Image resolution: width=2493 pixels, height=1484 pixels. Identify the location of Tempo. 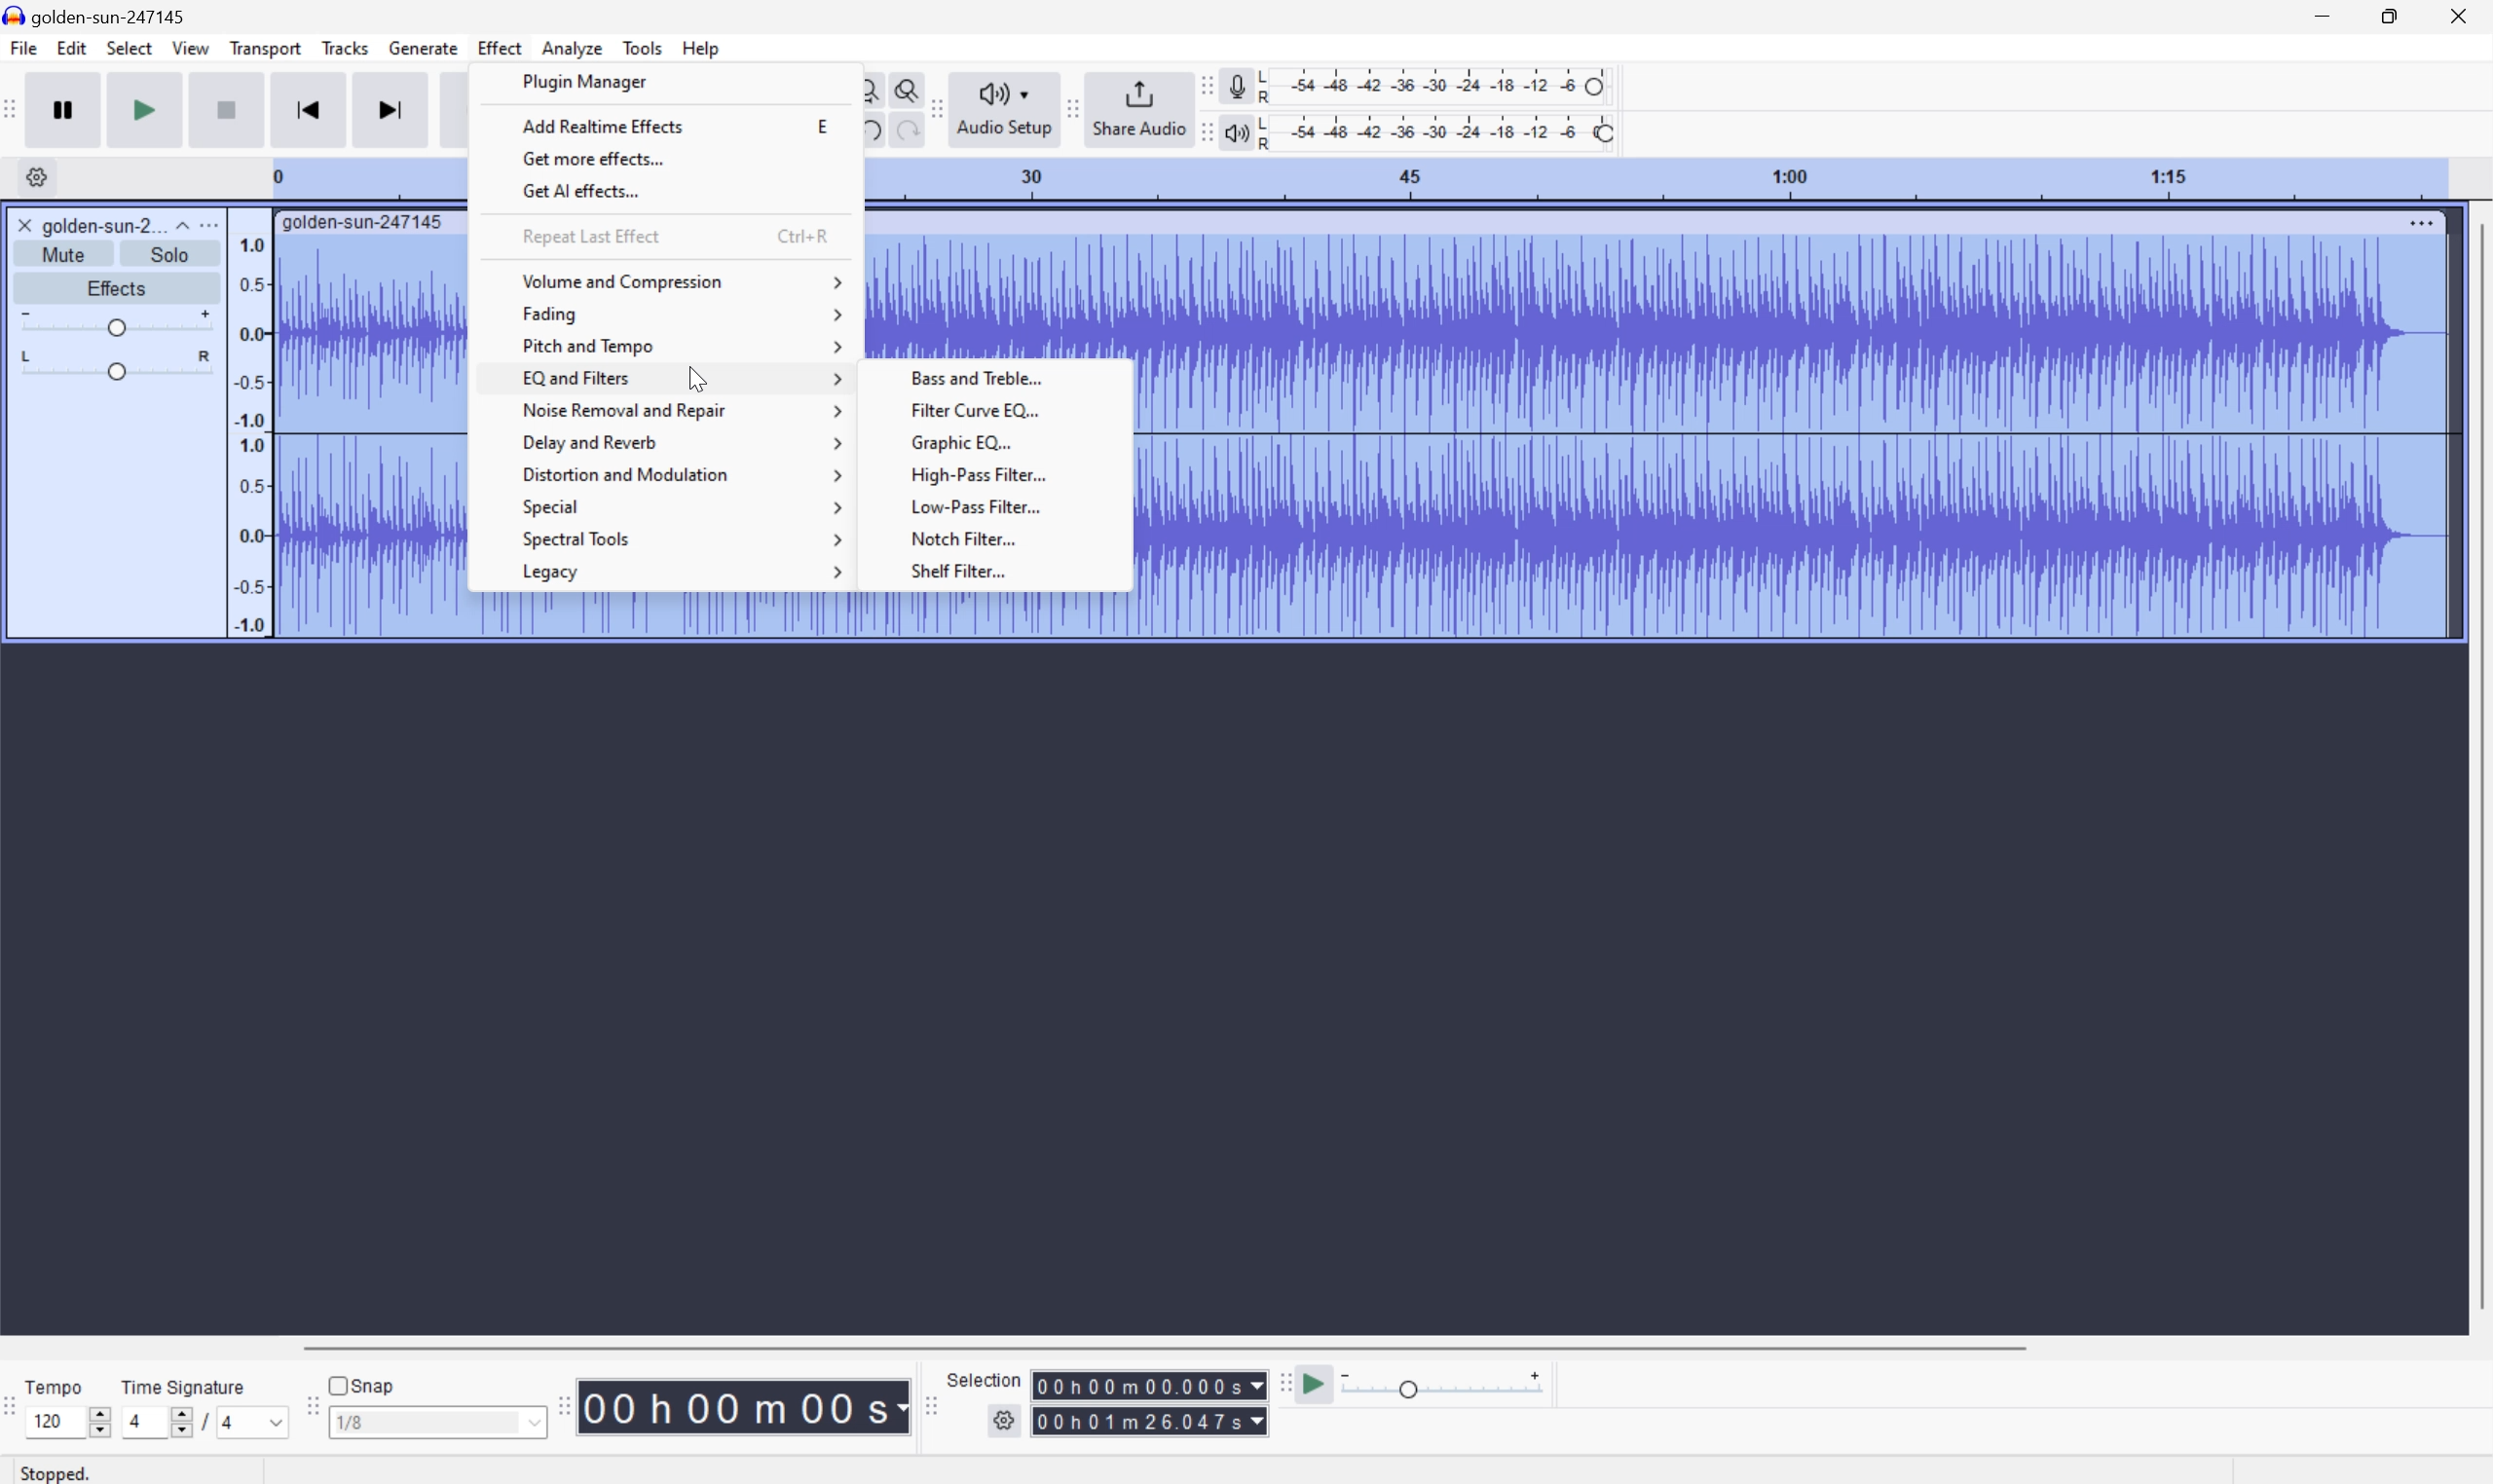
(59, 1384).